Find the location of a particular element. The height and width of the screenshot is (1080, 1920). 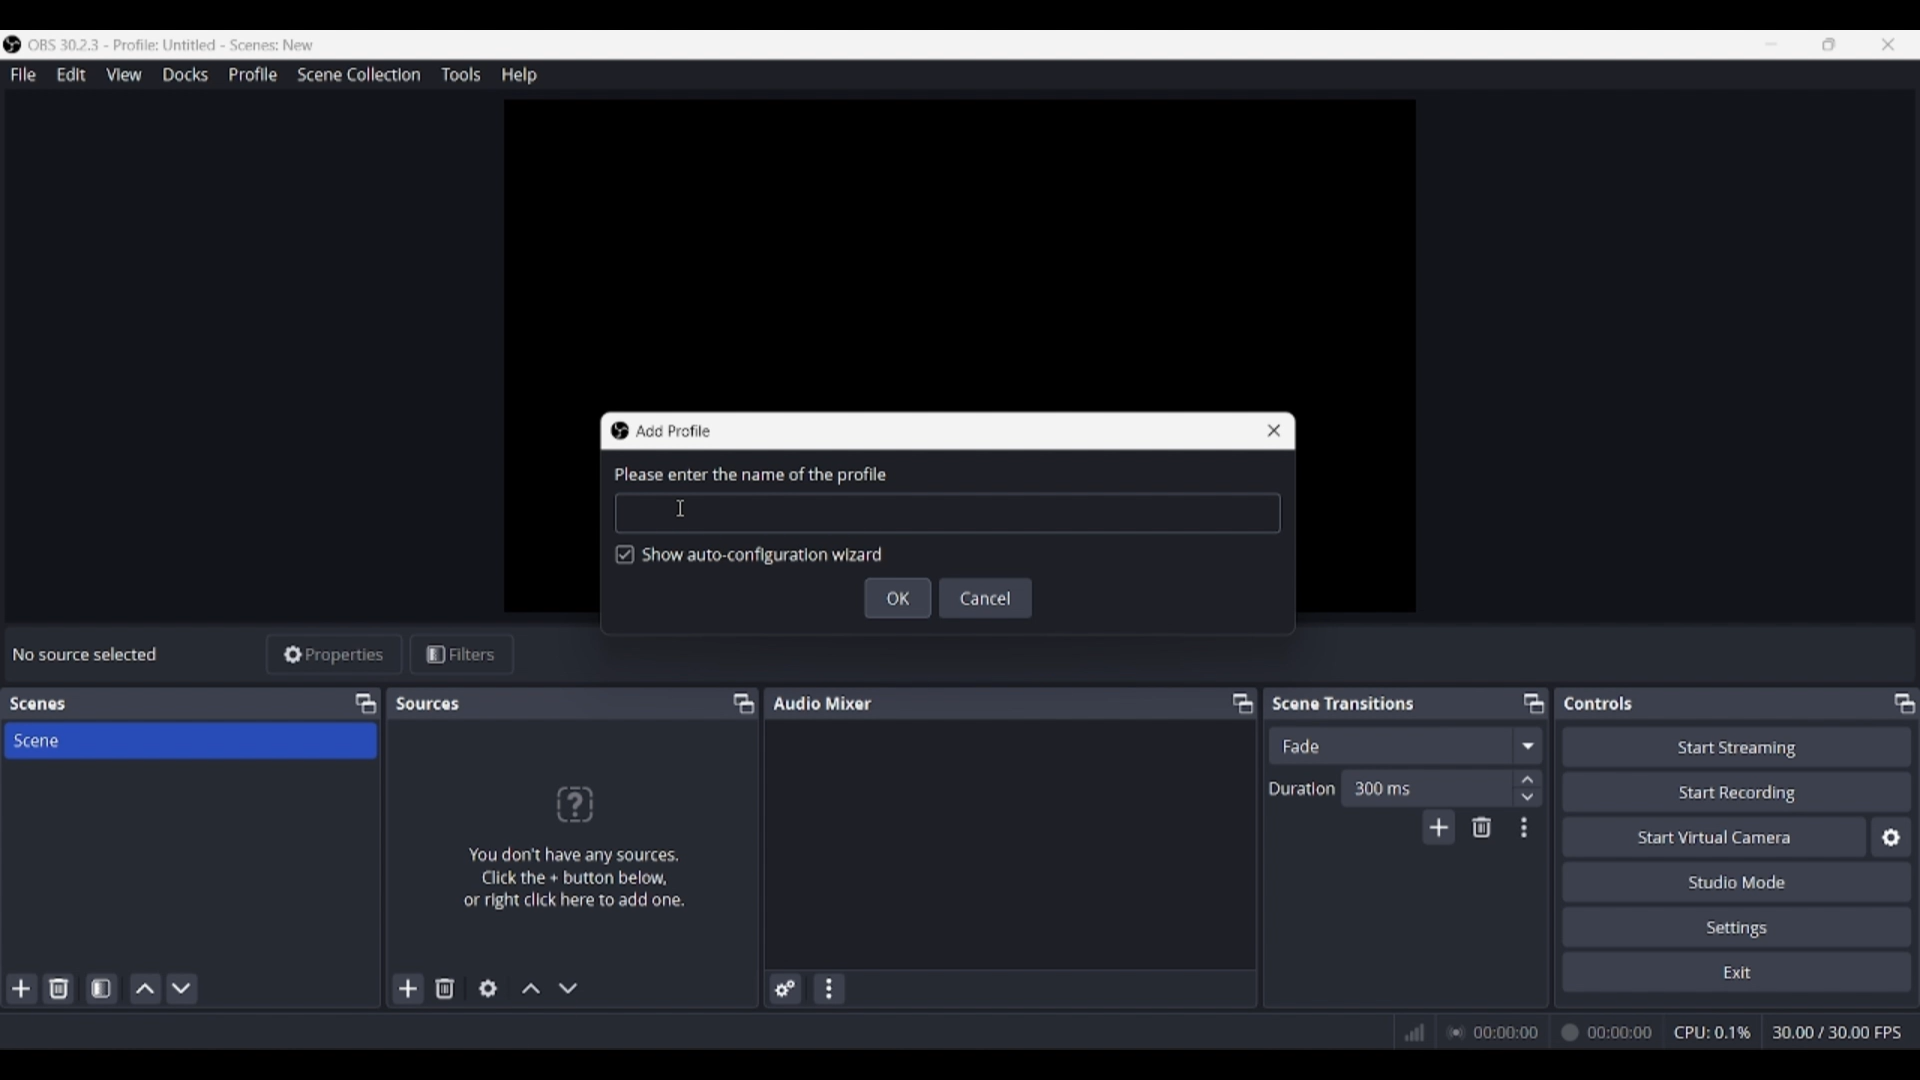

Float controls panel is located at coordinates (1904, 703).